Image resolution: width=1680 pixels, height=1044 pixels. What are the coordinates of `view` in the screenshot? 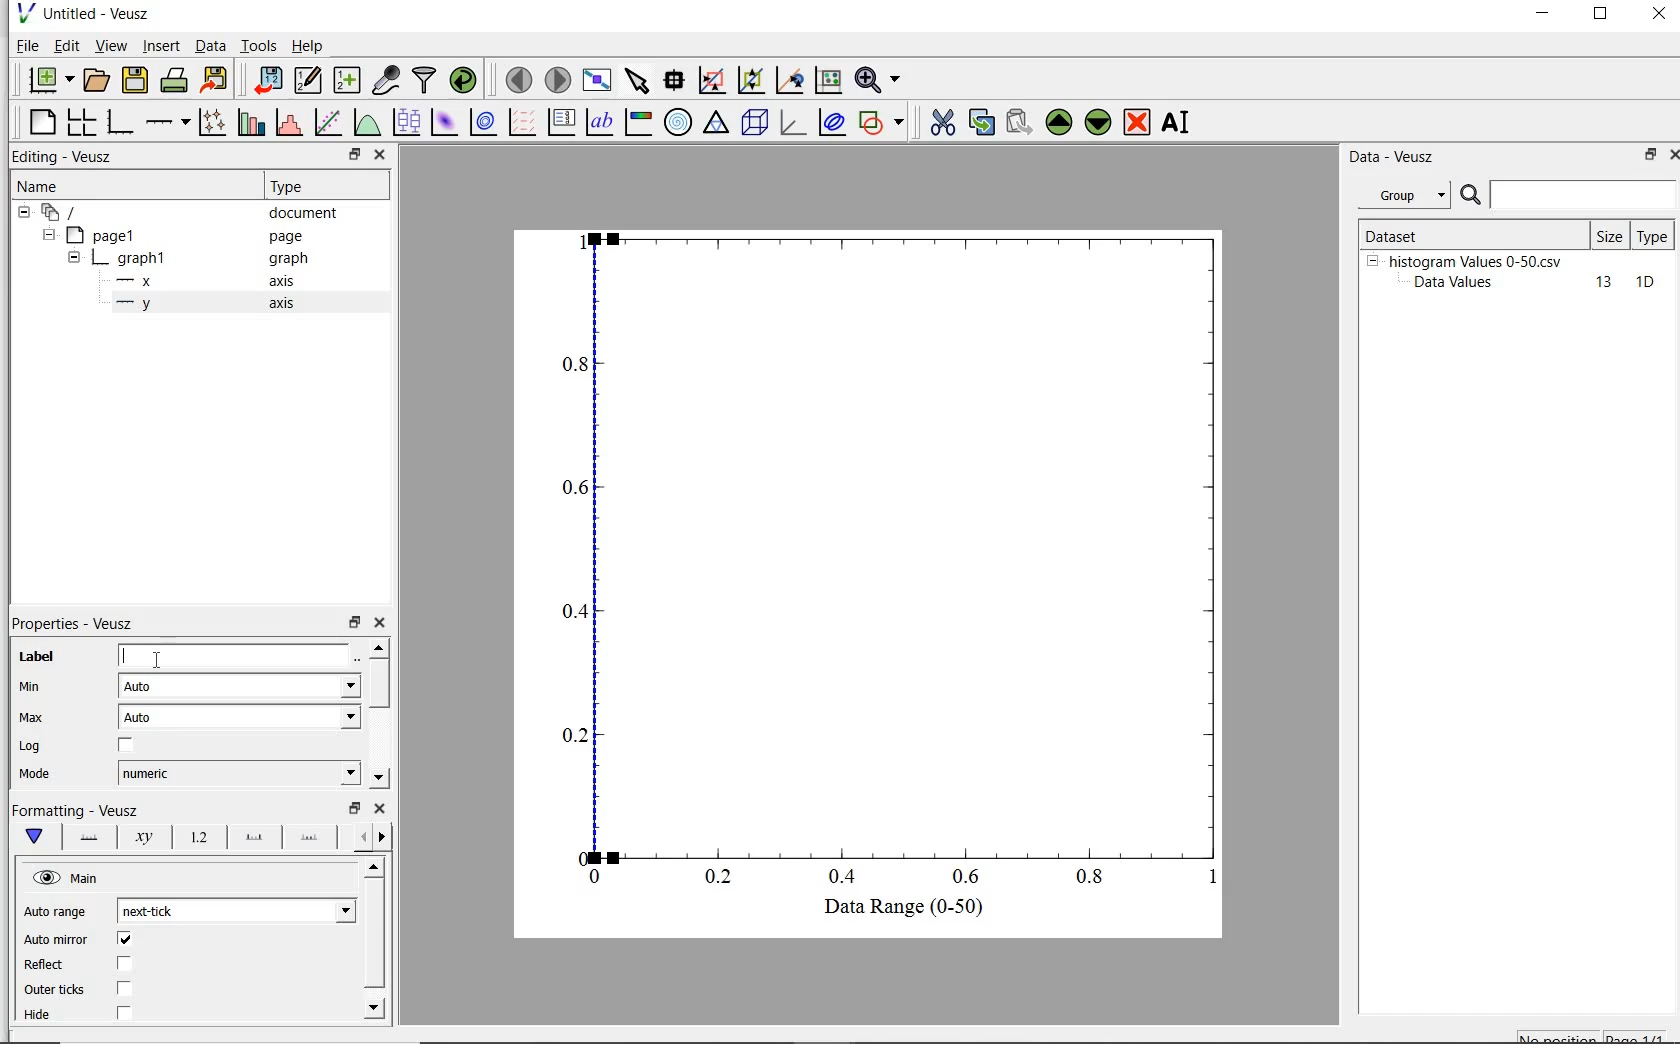 It's located at (114, 45).